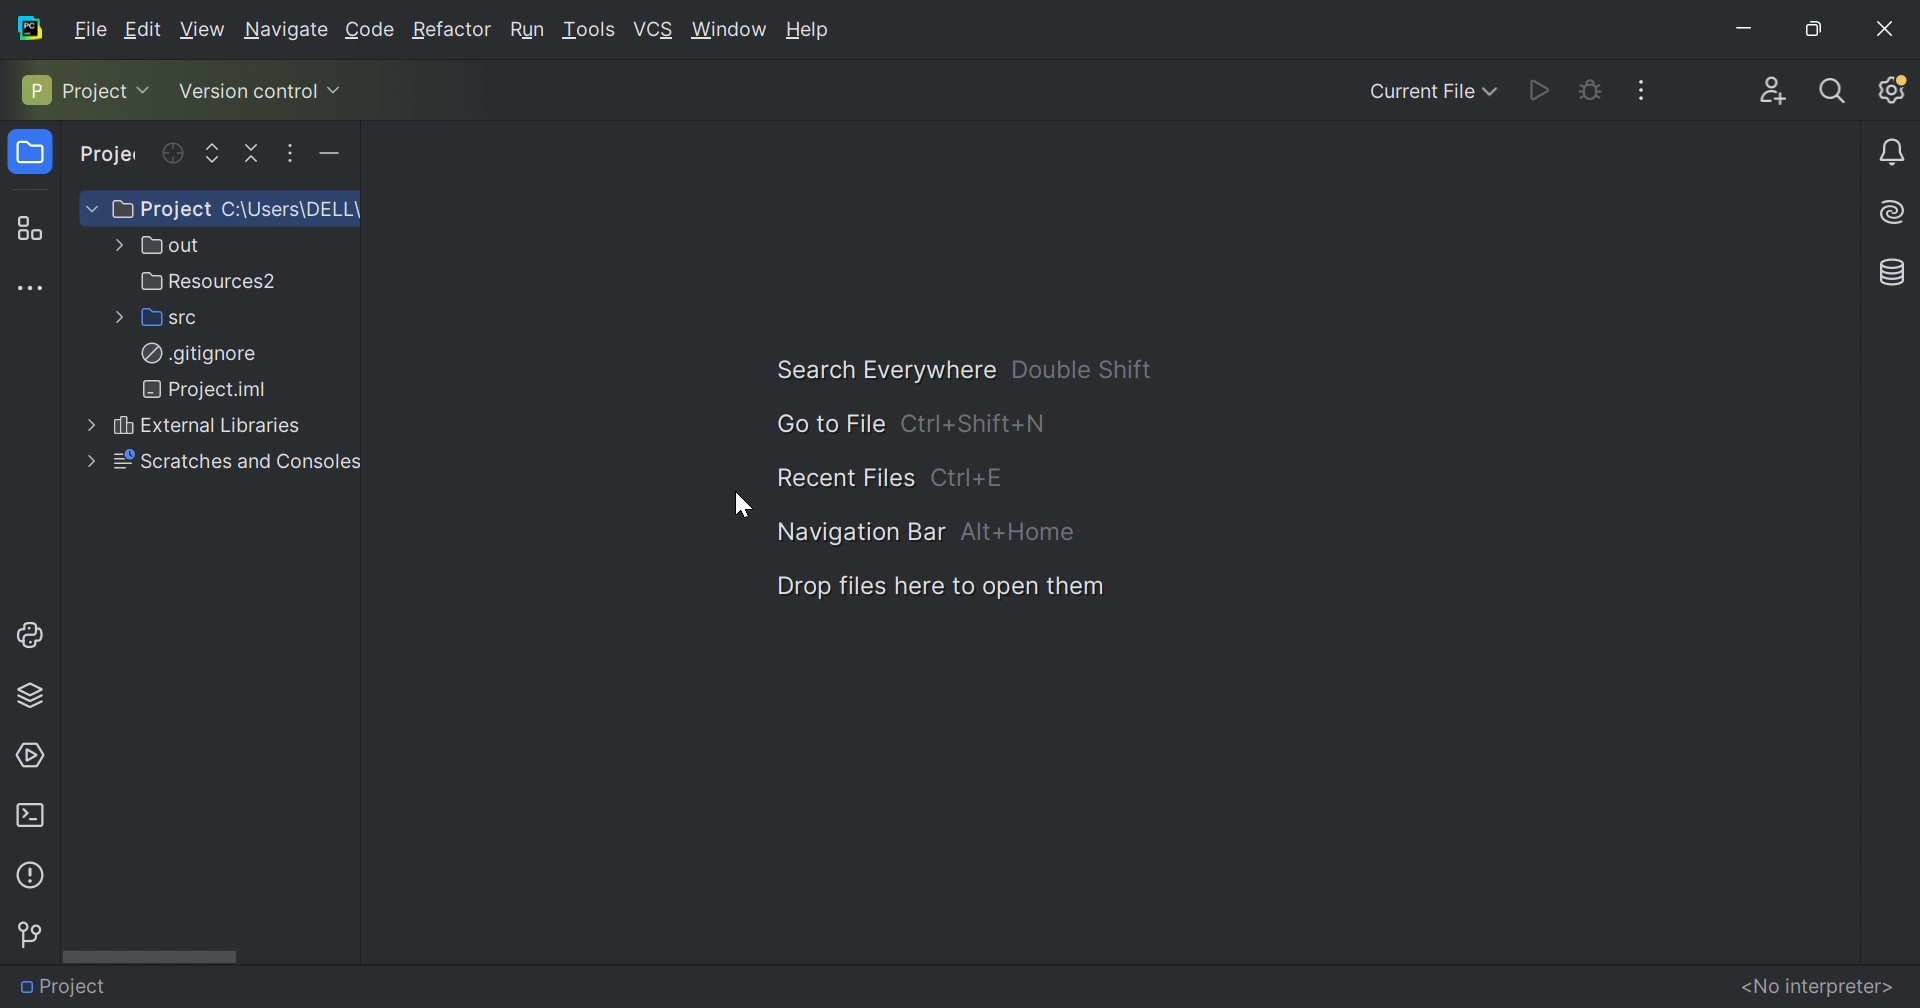  What do you see at coordinates (1587, 88) in the screenshot?
I see `Debug PythonProgram.py` at bounding box center [1587, 88].